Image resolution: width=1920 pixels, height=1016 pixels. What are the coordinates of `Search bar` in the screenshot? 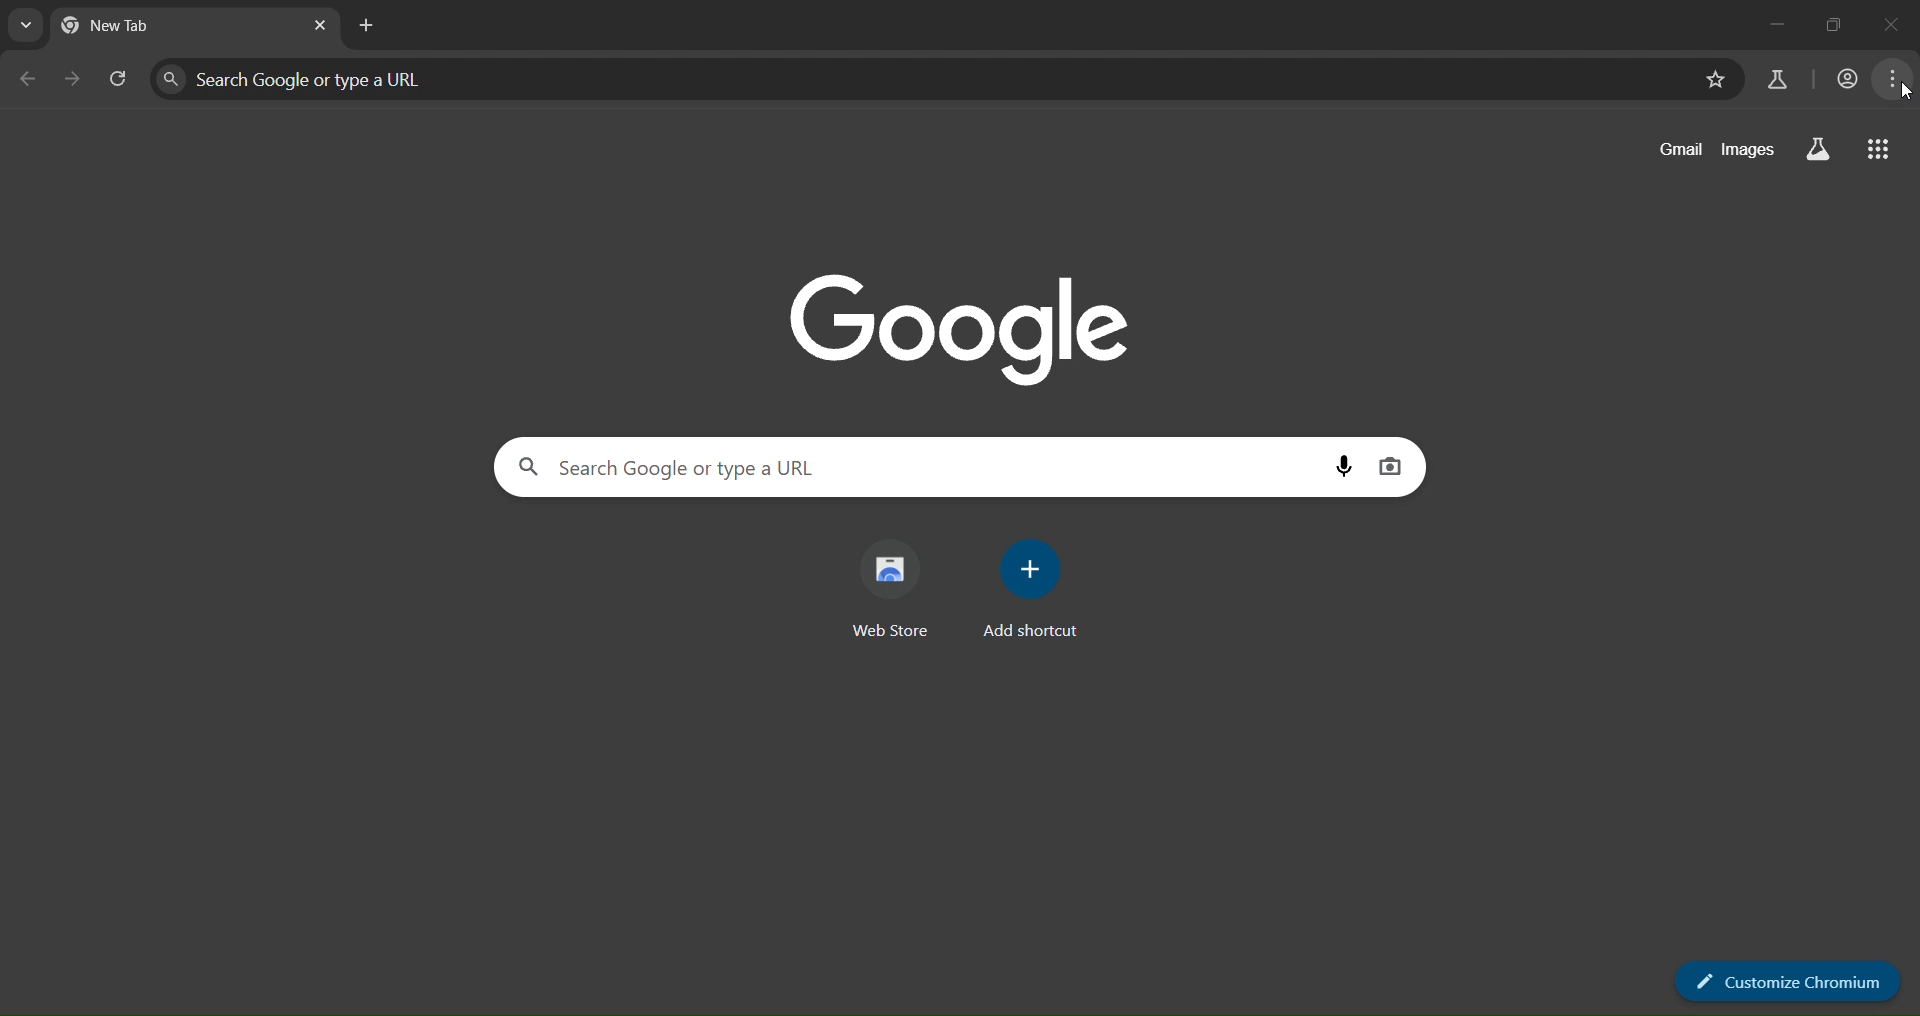 It's located at (905, 467).